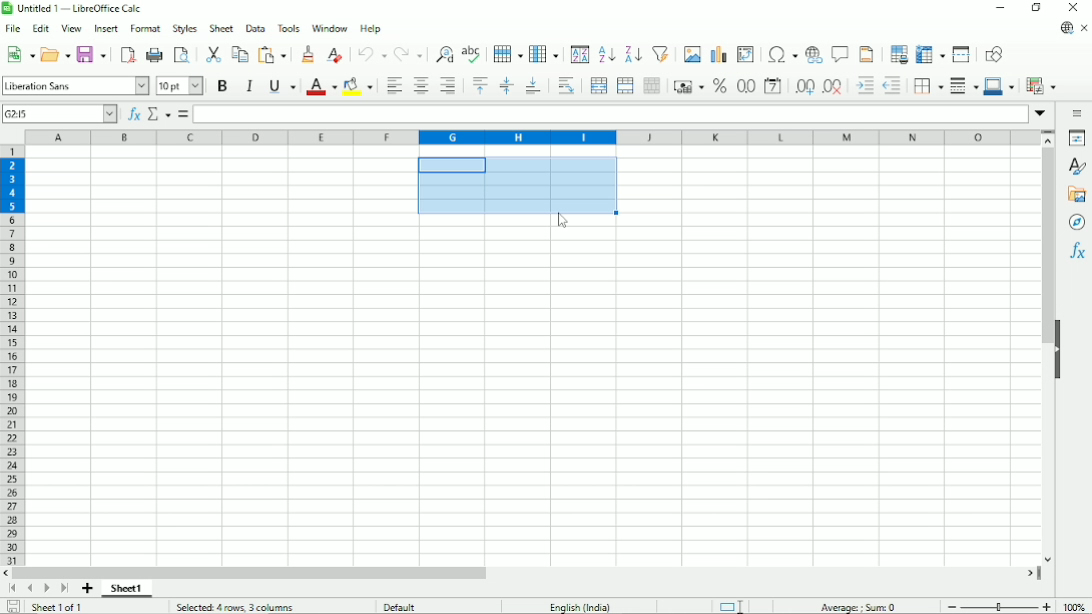  Describe the element at coordinates (533, 86) in the screenshot. I see `Align bottom` at that location.